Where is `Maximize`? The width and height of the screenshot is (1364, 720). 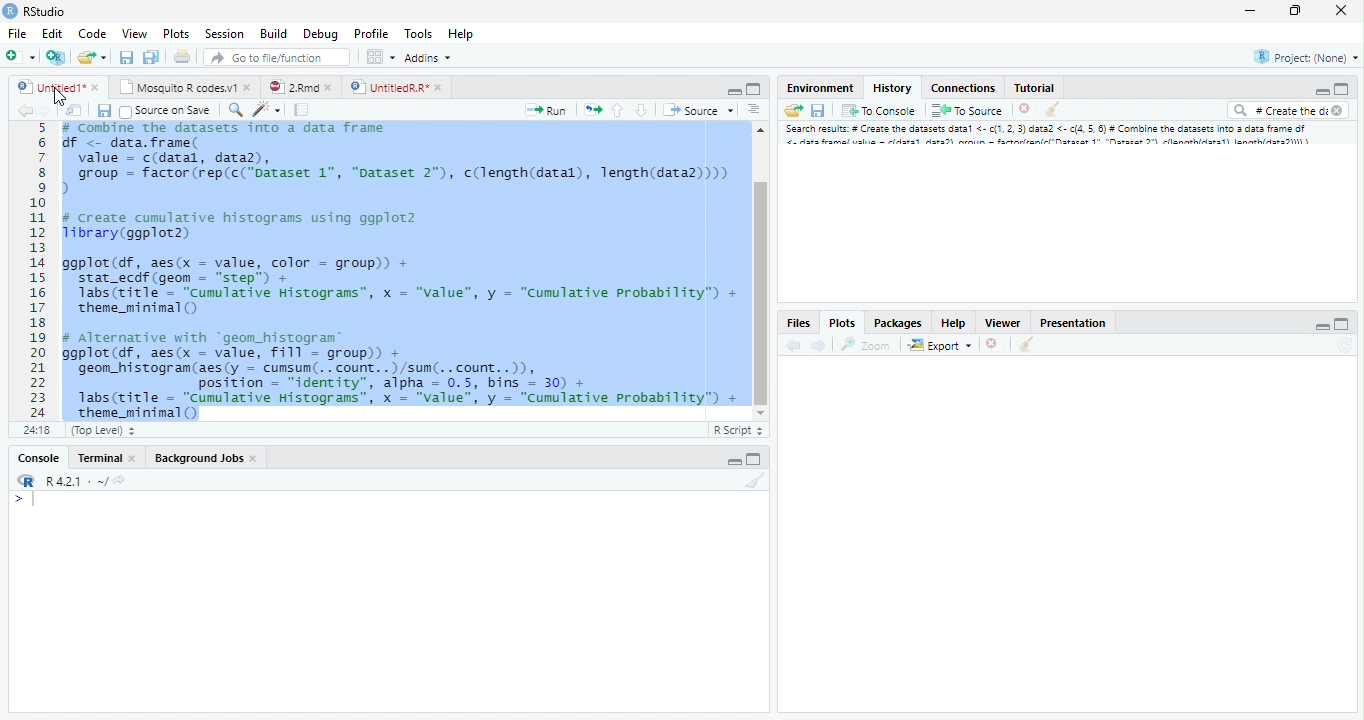
Maximize is located at coordinates (1294, 11).